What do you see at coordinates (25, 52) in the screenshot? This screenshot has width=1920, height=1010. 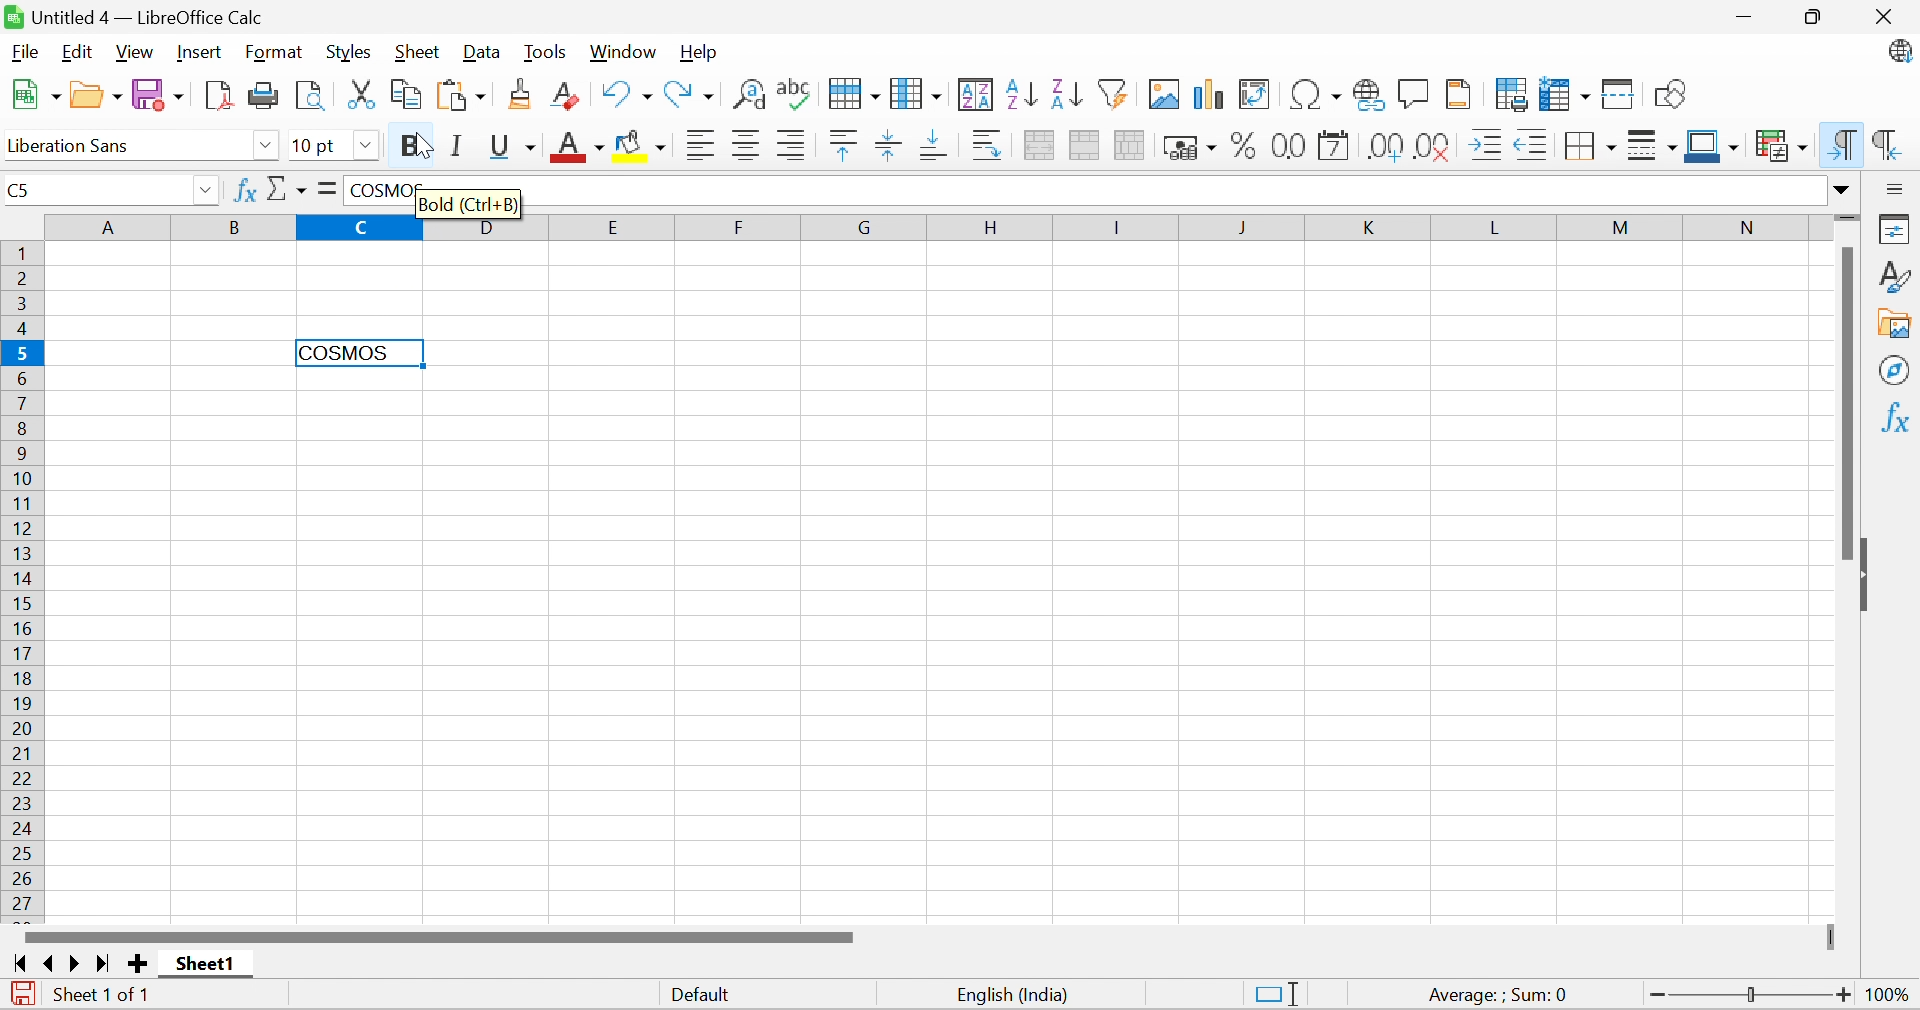 I see `File` at bounding box center [25, 52].